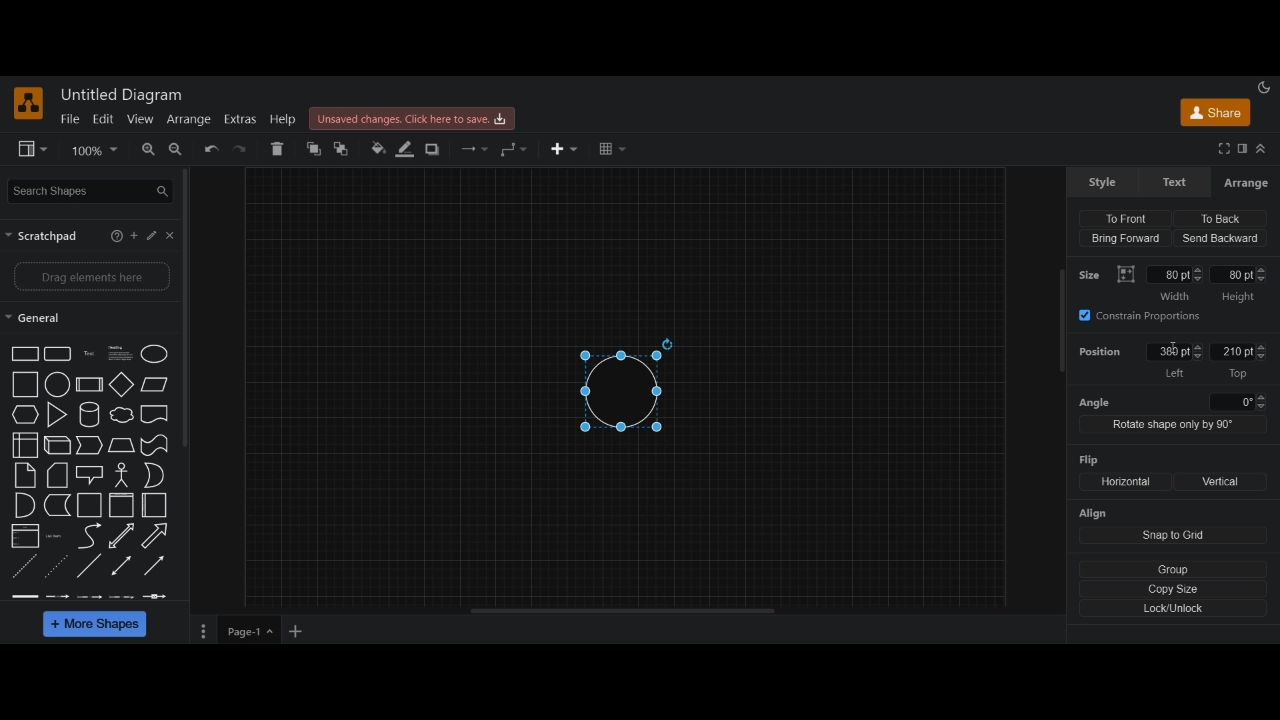 Image resolution: width=1280 pixels, height=720 pixels. Describe the element at coordinates (25, 535) in the screenshot. I see `clip` at that location.